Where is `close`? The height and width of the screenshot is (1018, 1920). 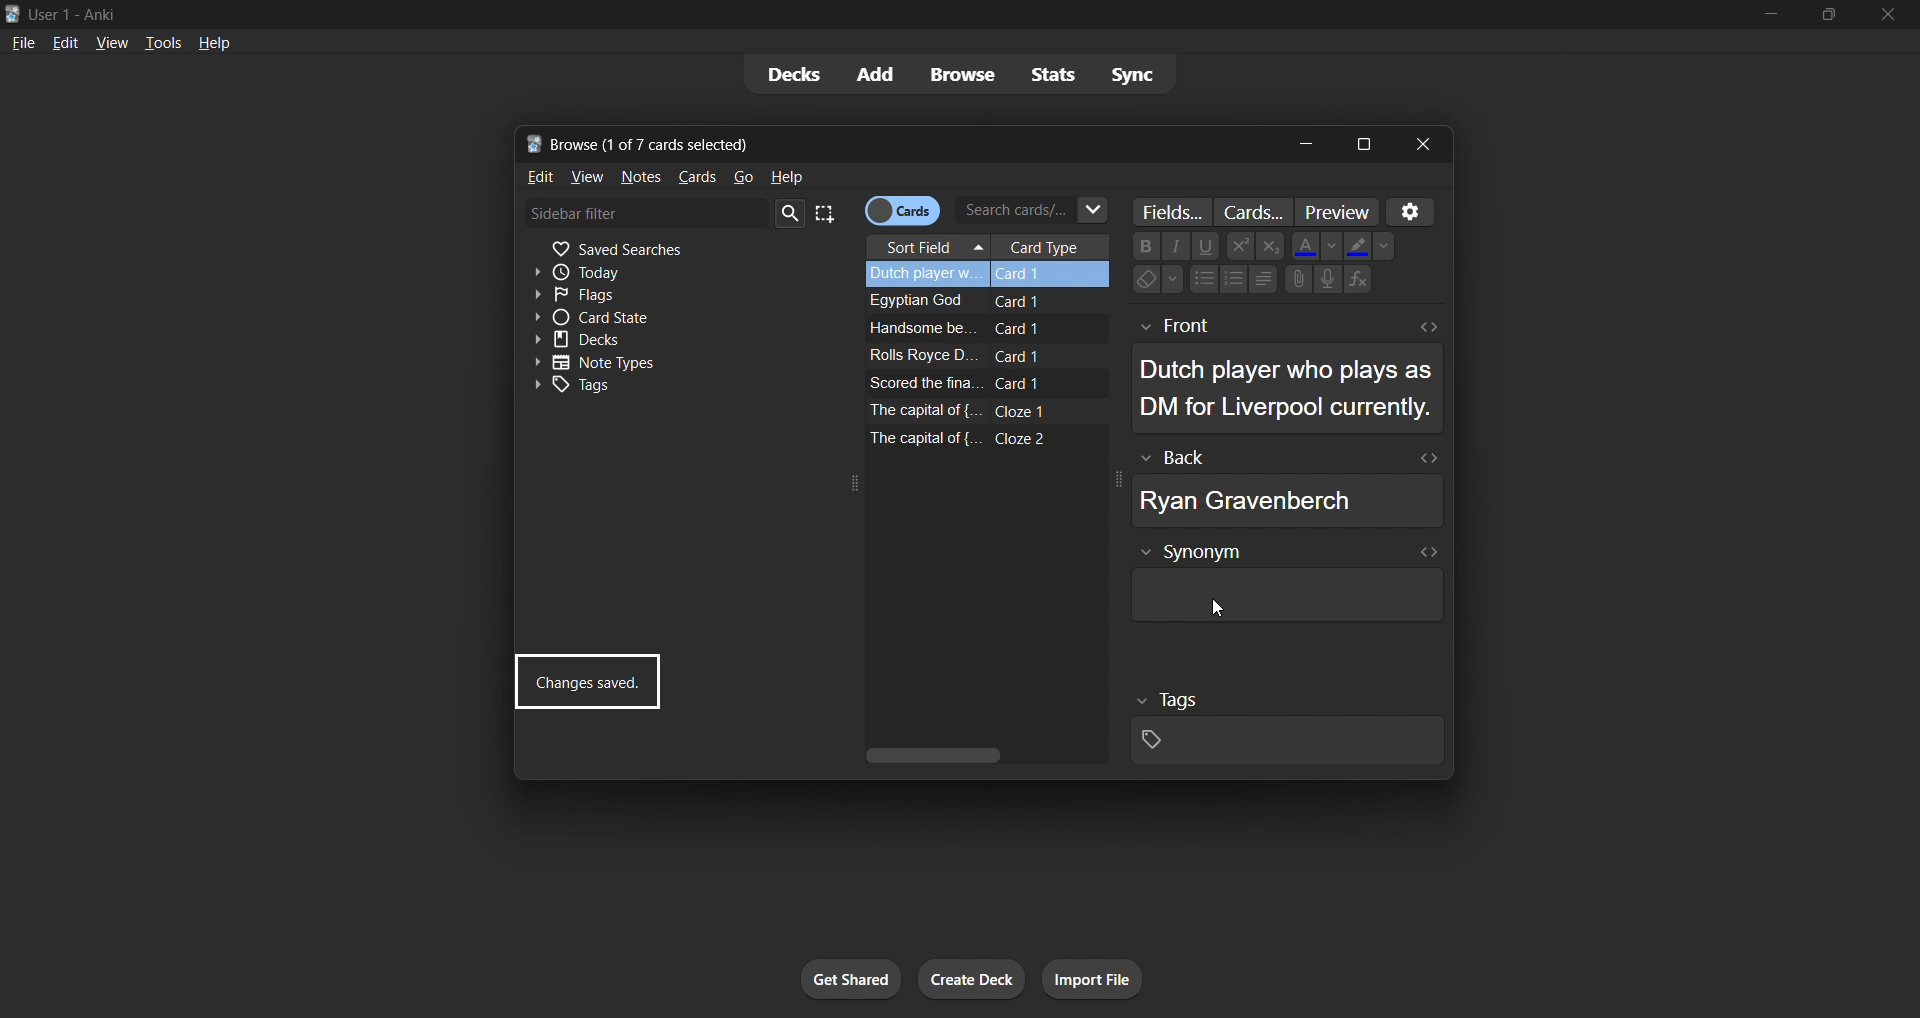 close is located at coordinates (1424, 143).